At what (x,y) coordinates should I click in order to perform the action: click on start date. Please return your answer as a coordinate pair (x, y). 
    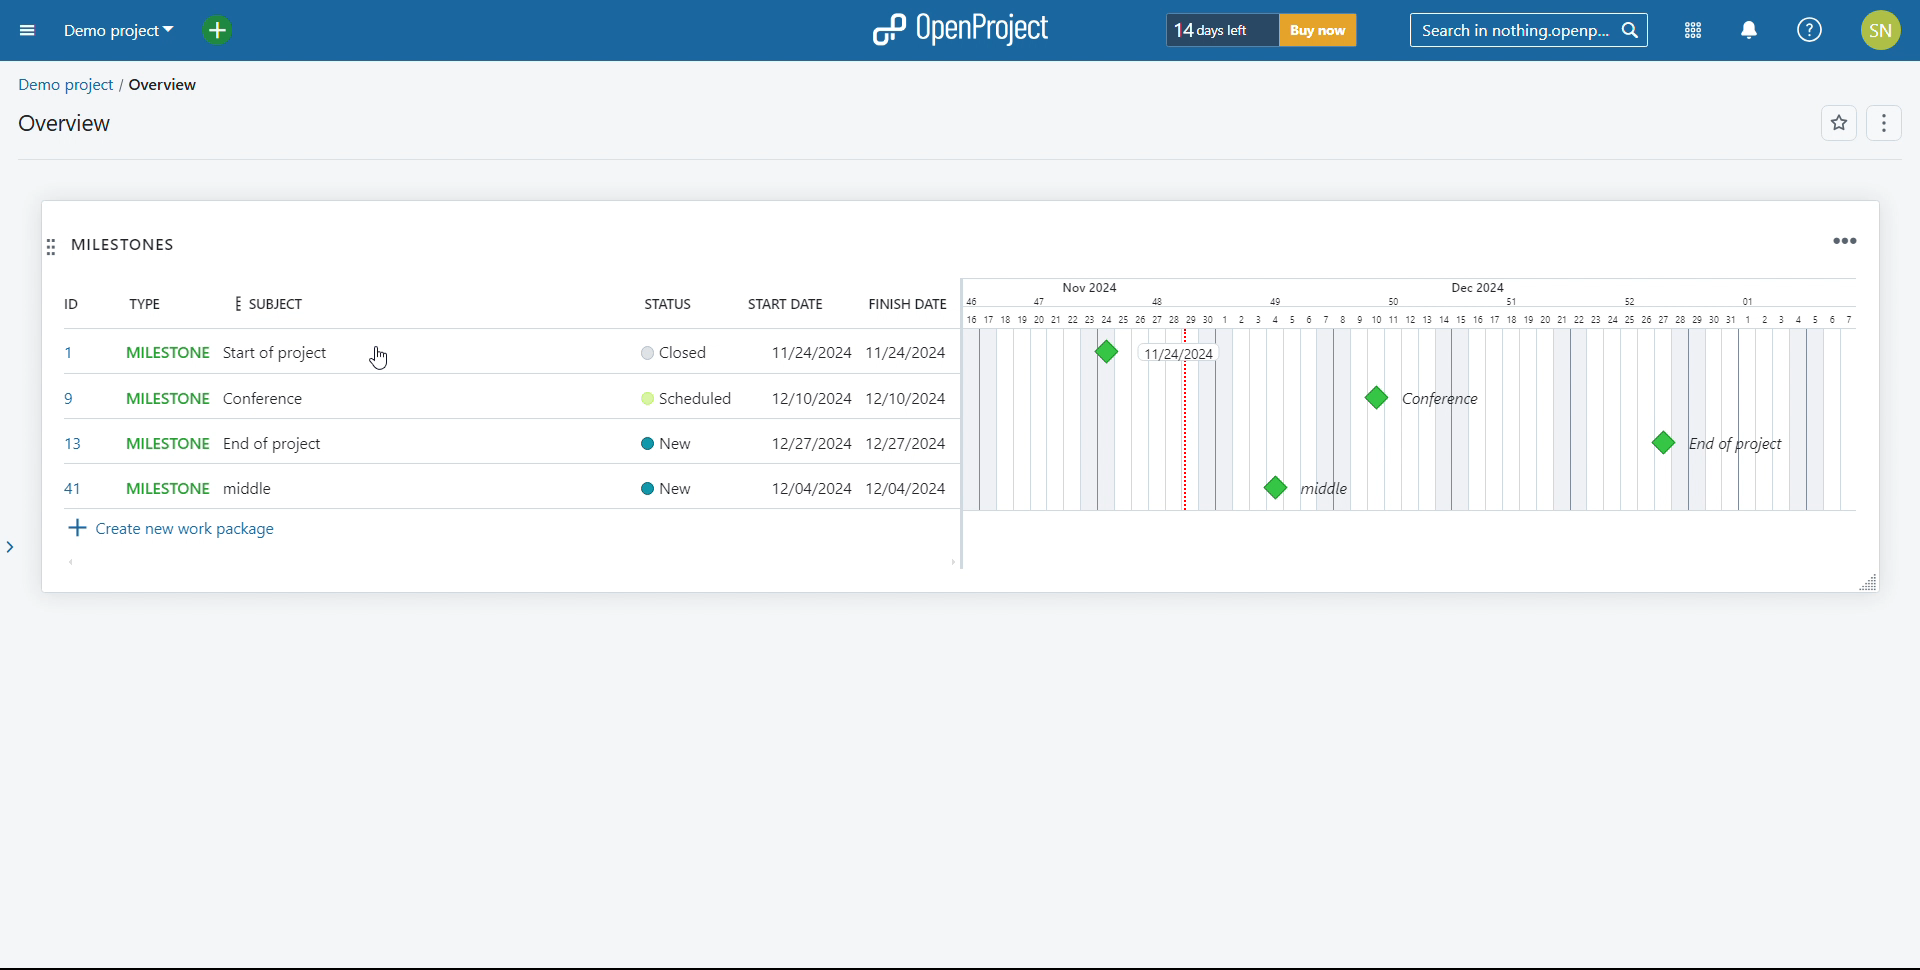
    Looking at the image, I should click on (785, 304).